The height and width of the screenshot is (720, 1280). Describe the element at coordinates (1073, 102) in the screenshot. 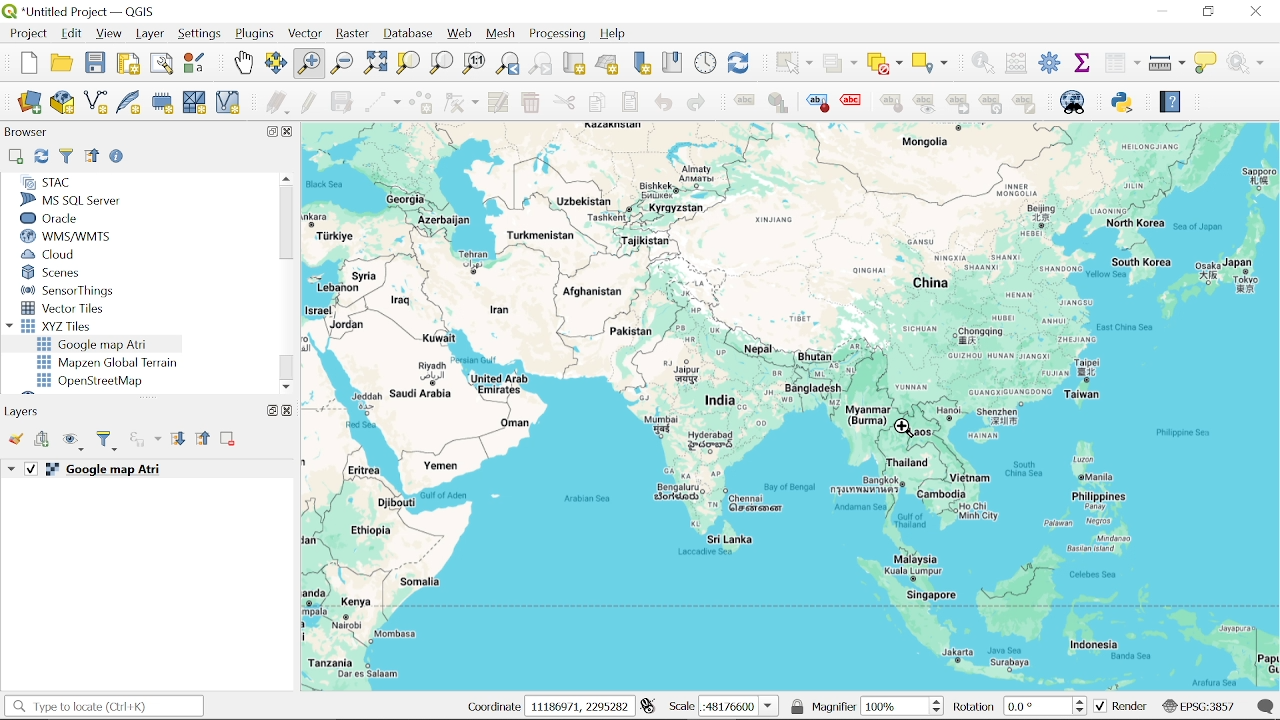

I see `Meta search` at that location.